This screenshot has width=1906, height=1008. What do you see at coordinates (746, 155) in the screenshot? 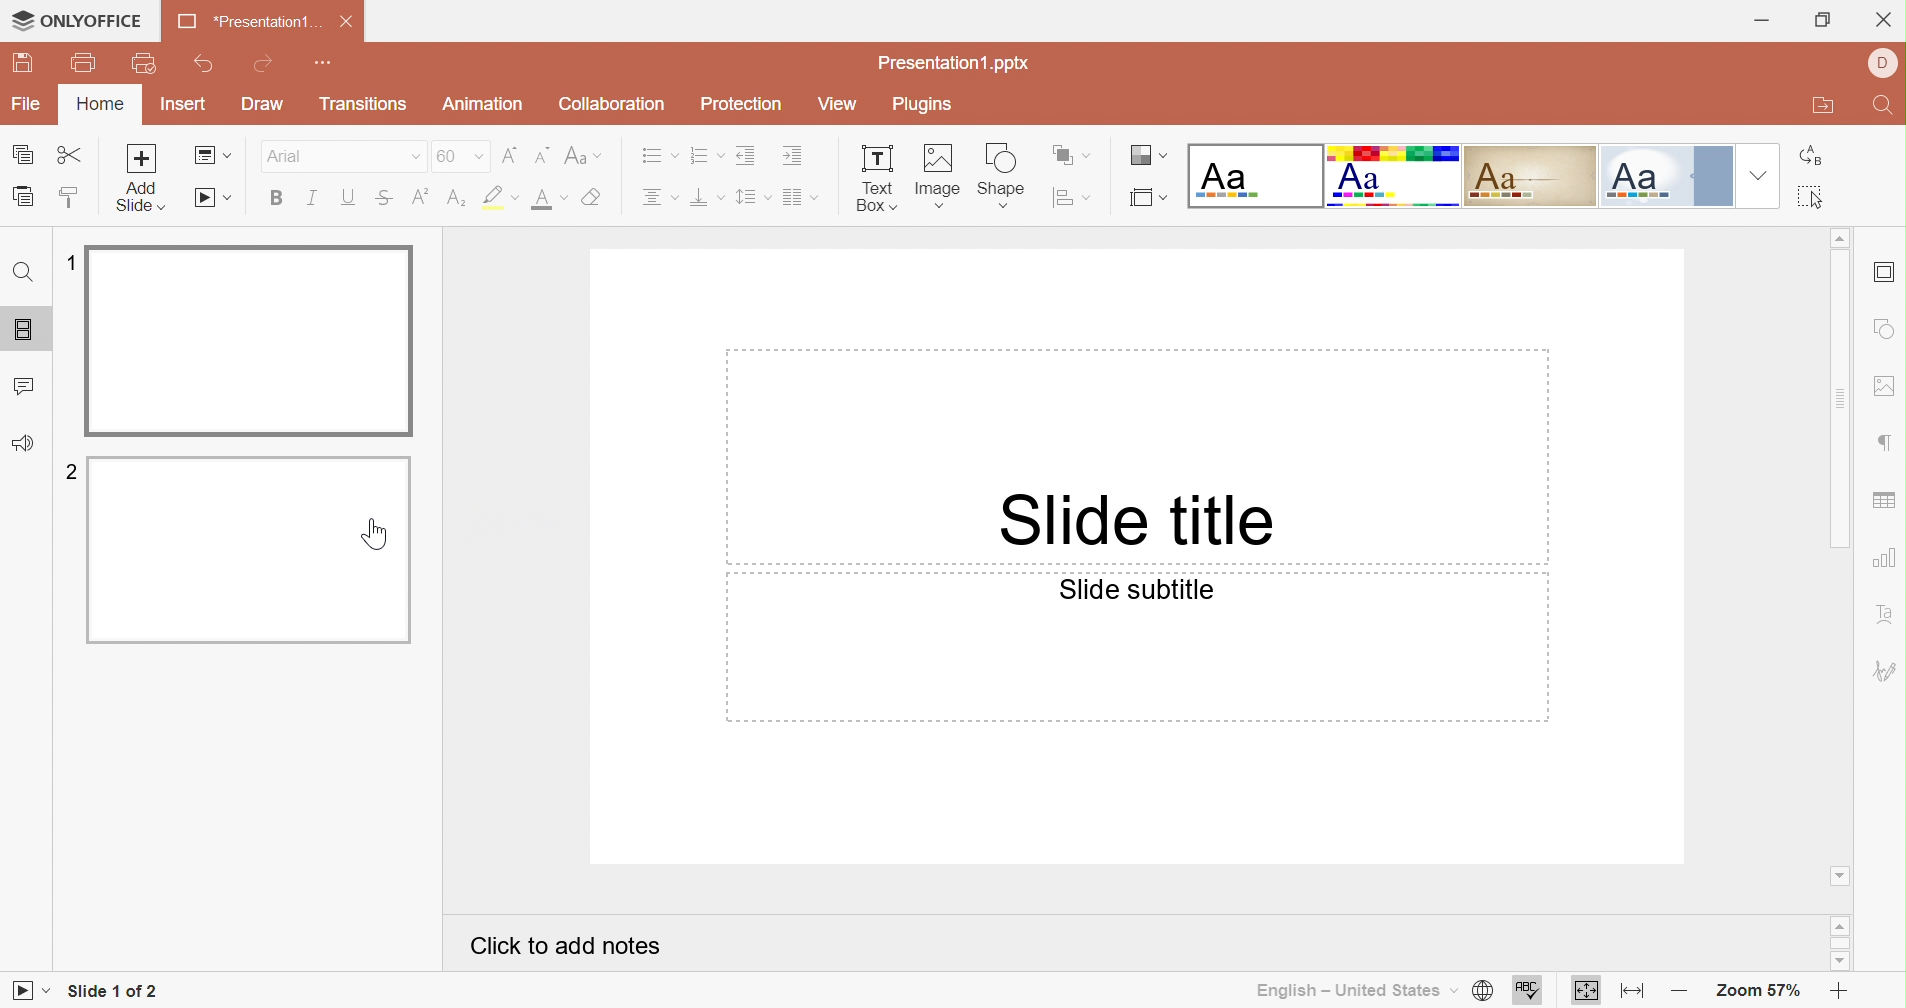
I see `Decrease Indent` at bounding box center [746, 155].